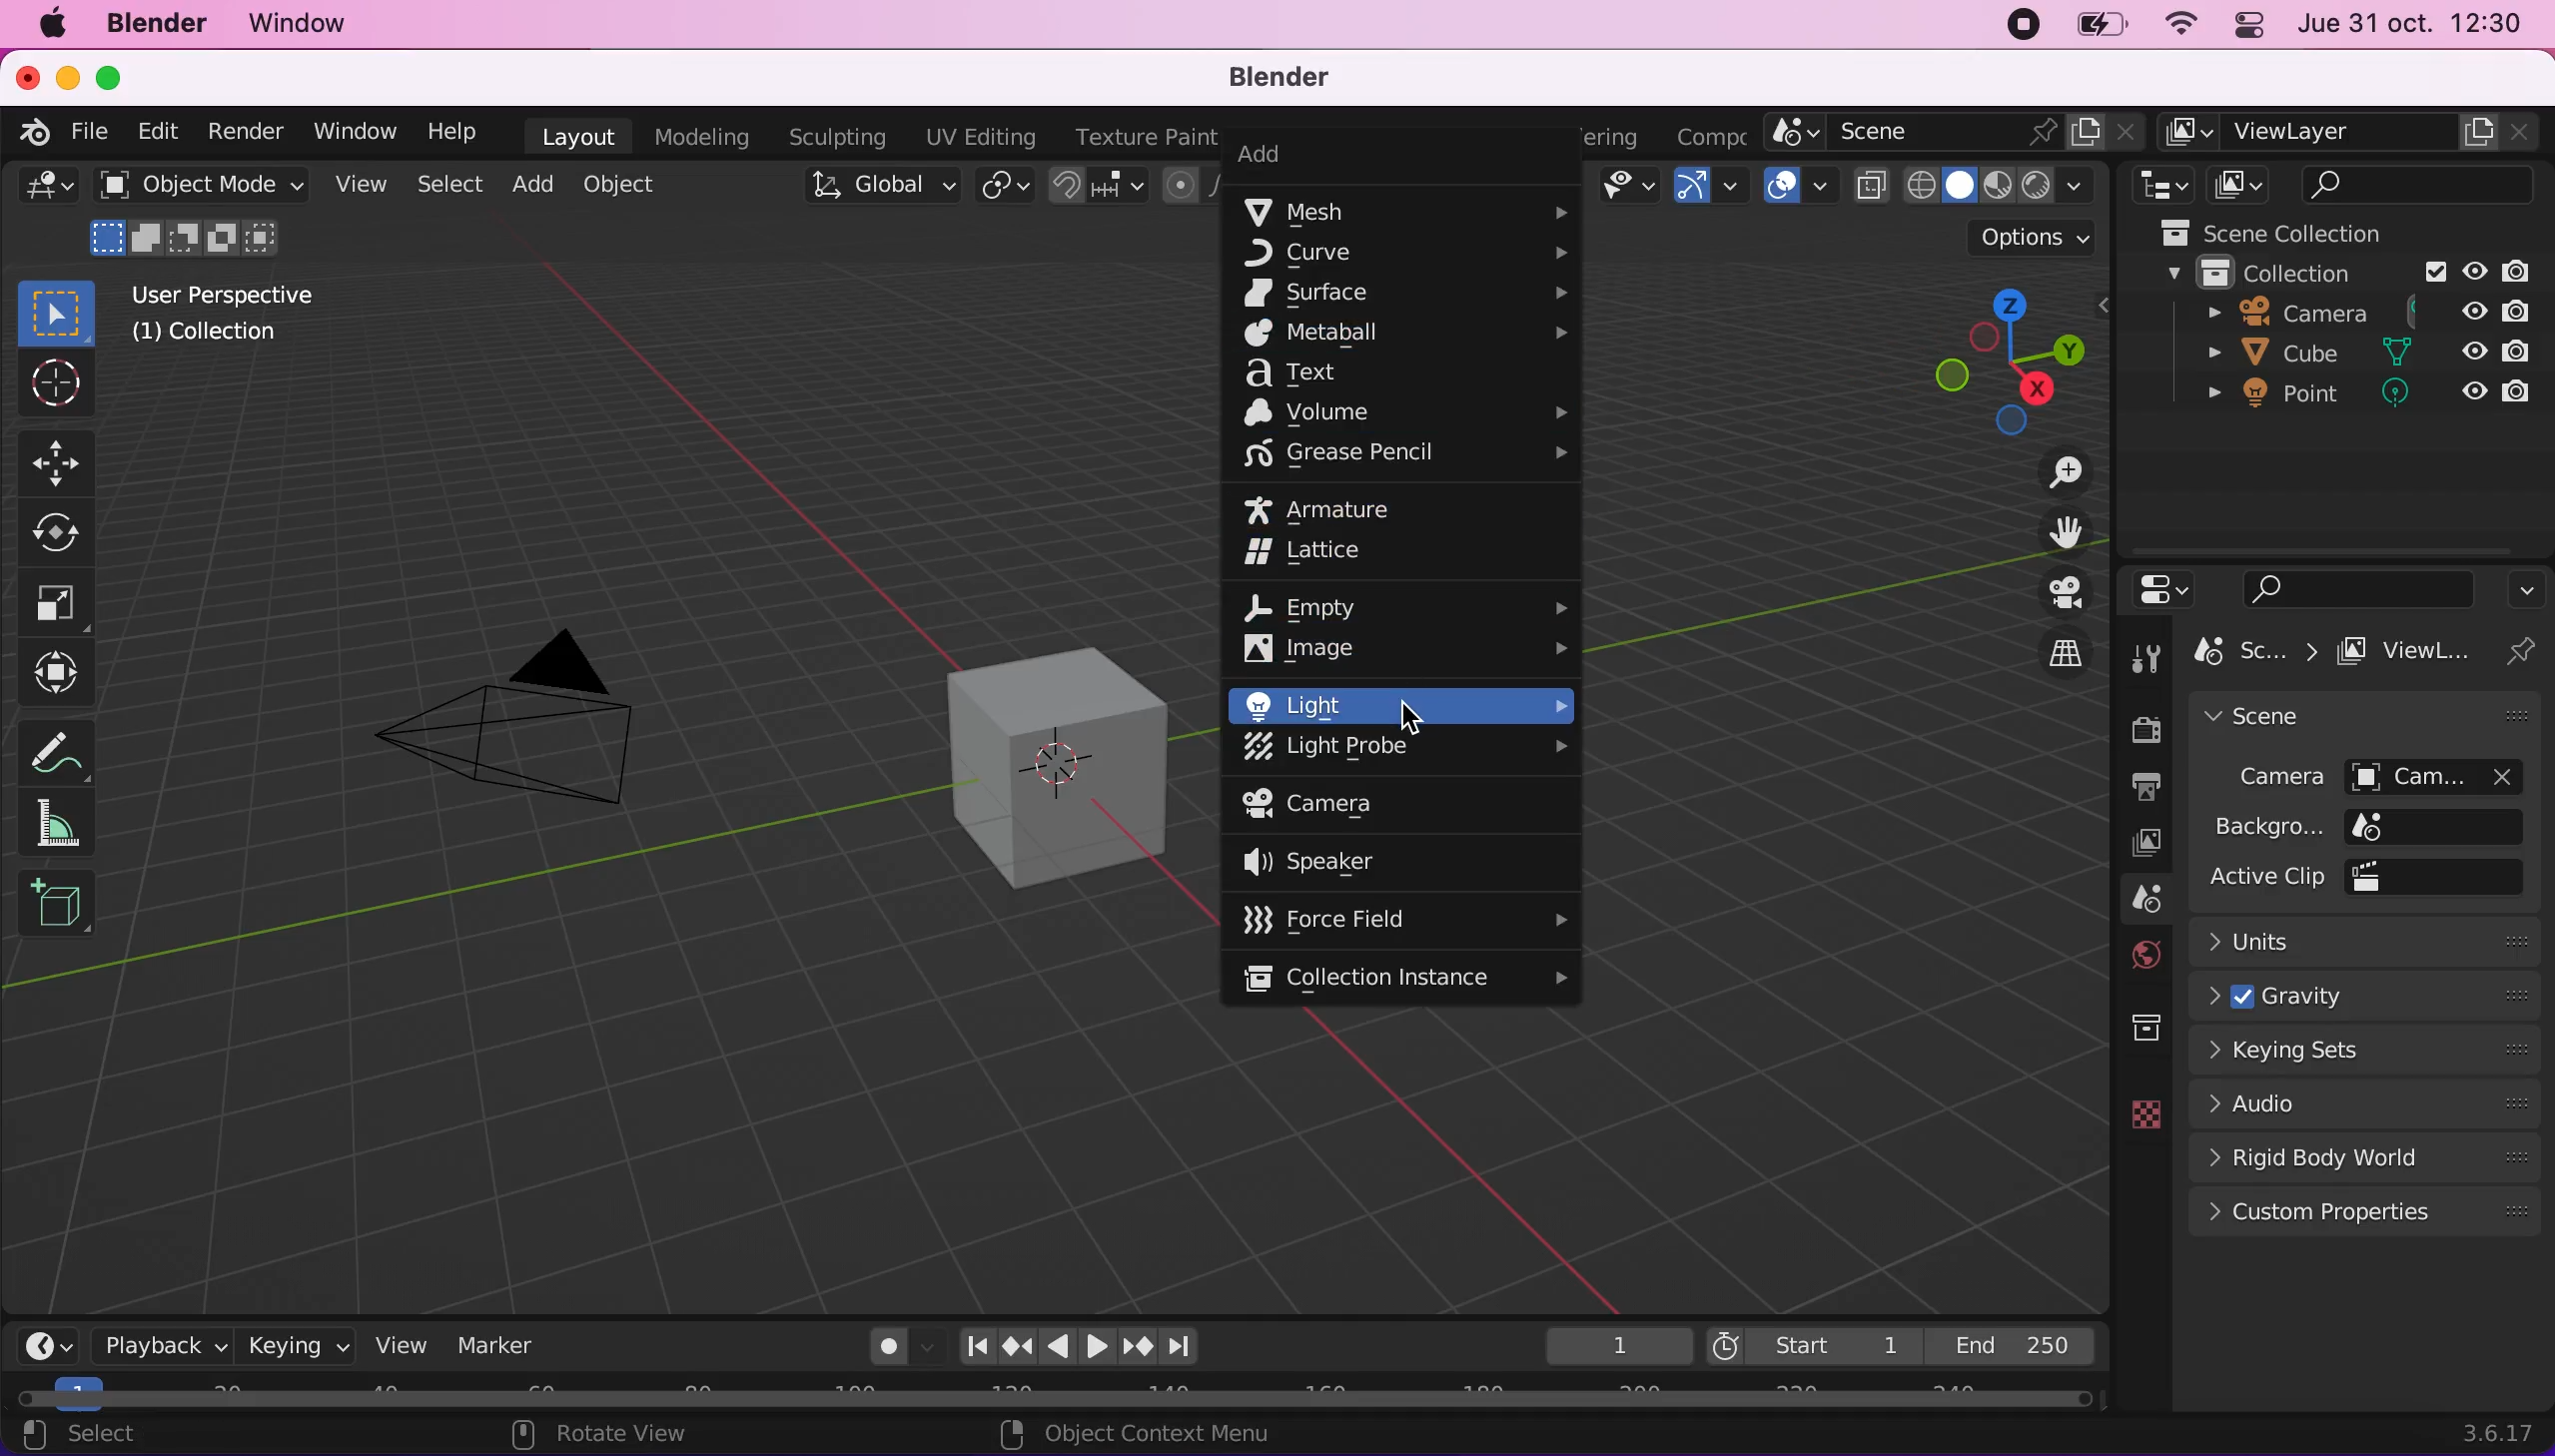 The image size is (2555, 1456). I want to click on background, so click(2441, 825).